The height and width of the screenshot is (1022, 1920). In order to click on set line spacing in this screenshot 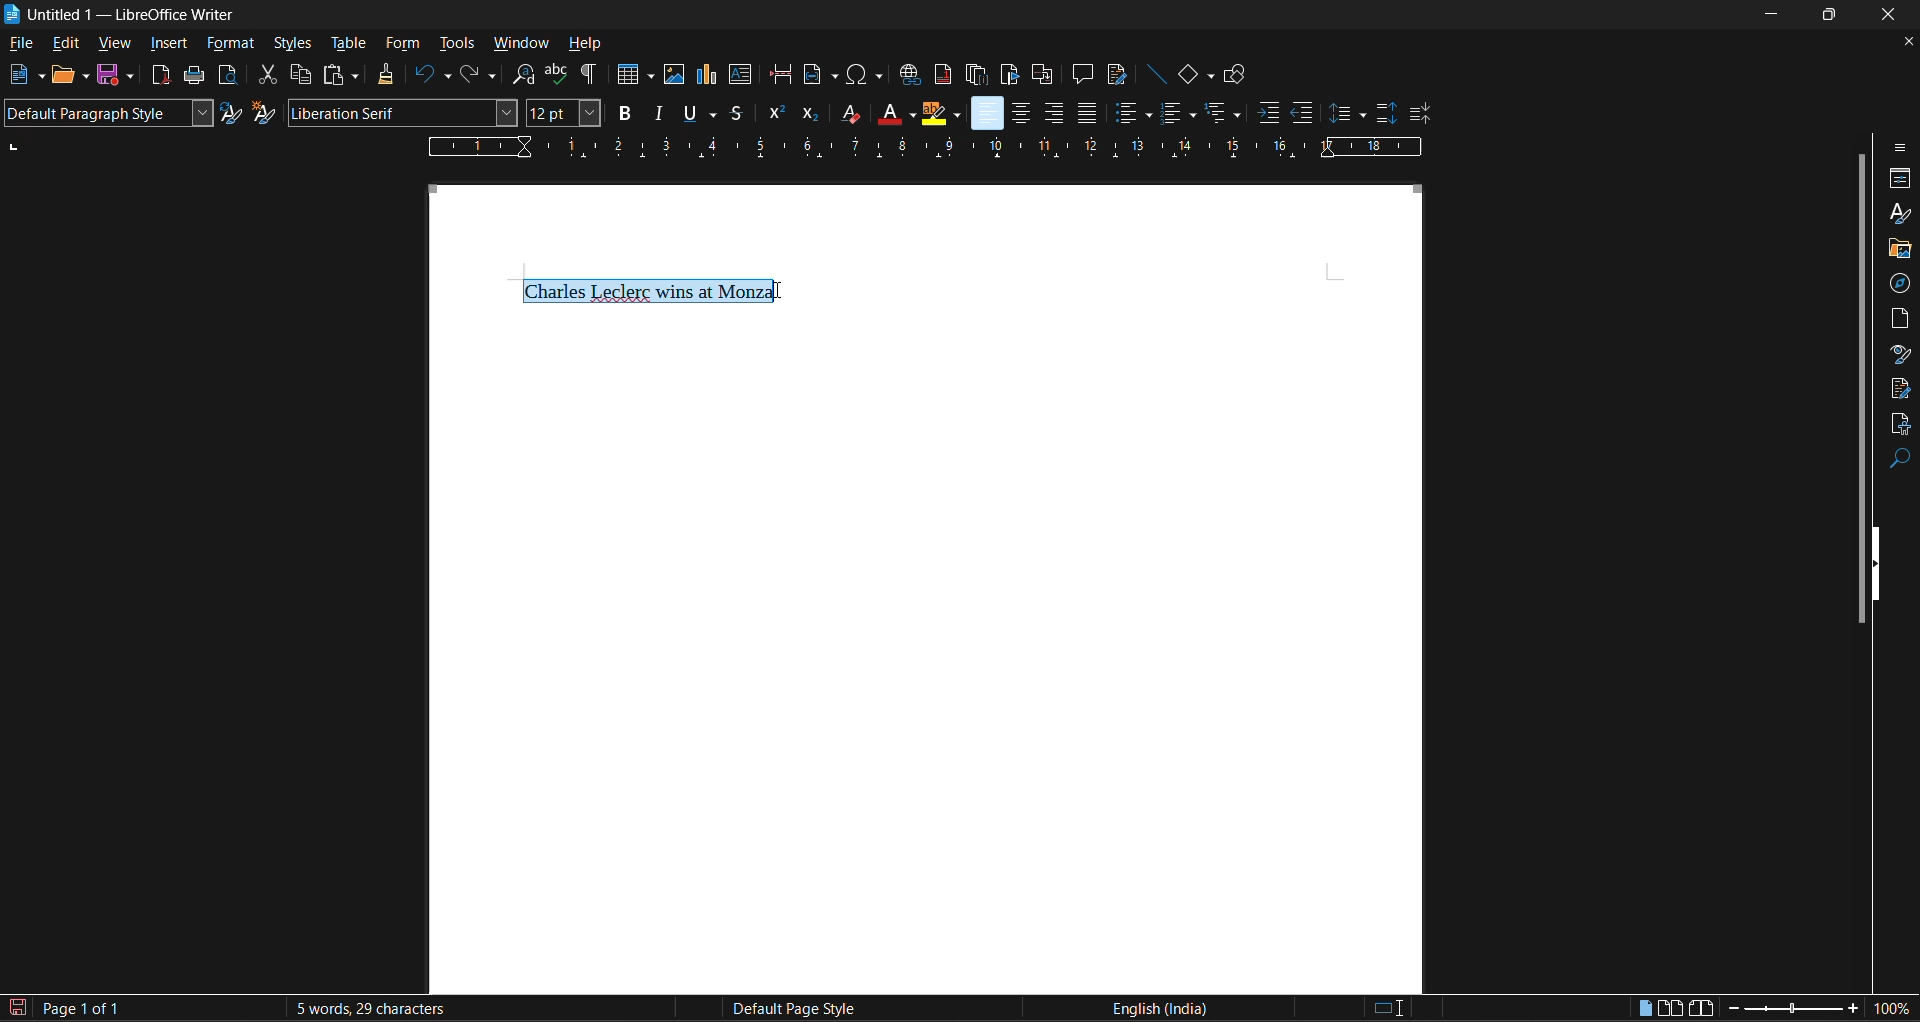, I will do `click(1350, 110)`.